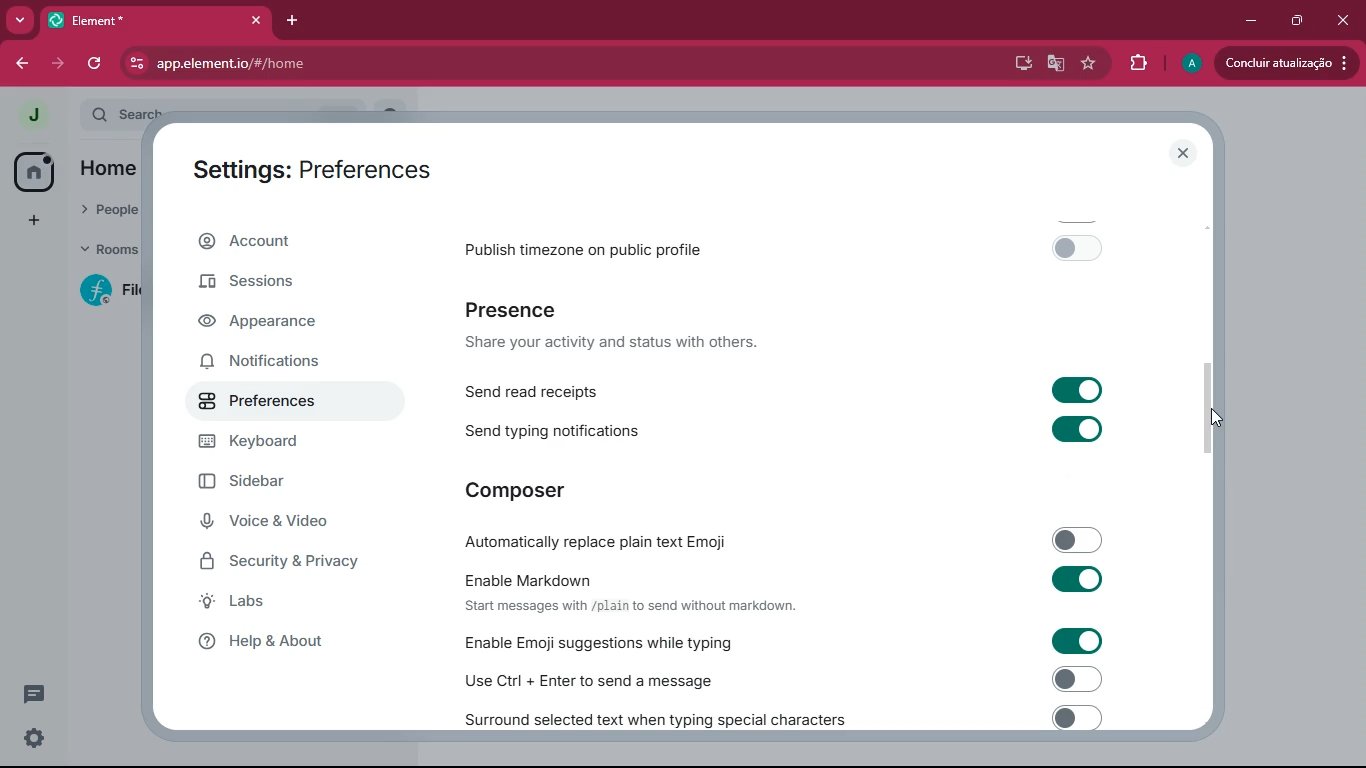 The image size is (1366, 768). What do you see at coordinates (624, 326) in the screenshot?
I see `presence Share your activity and status with others.` at bounding box center [624, 326].